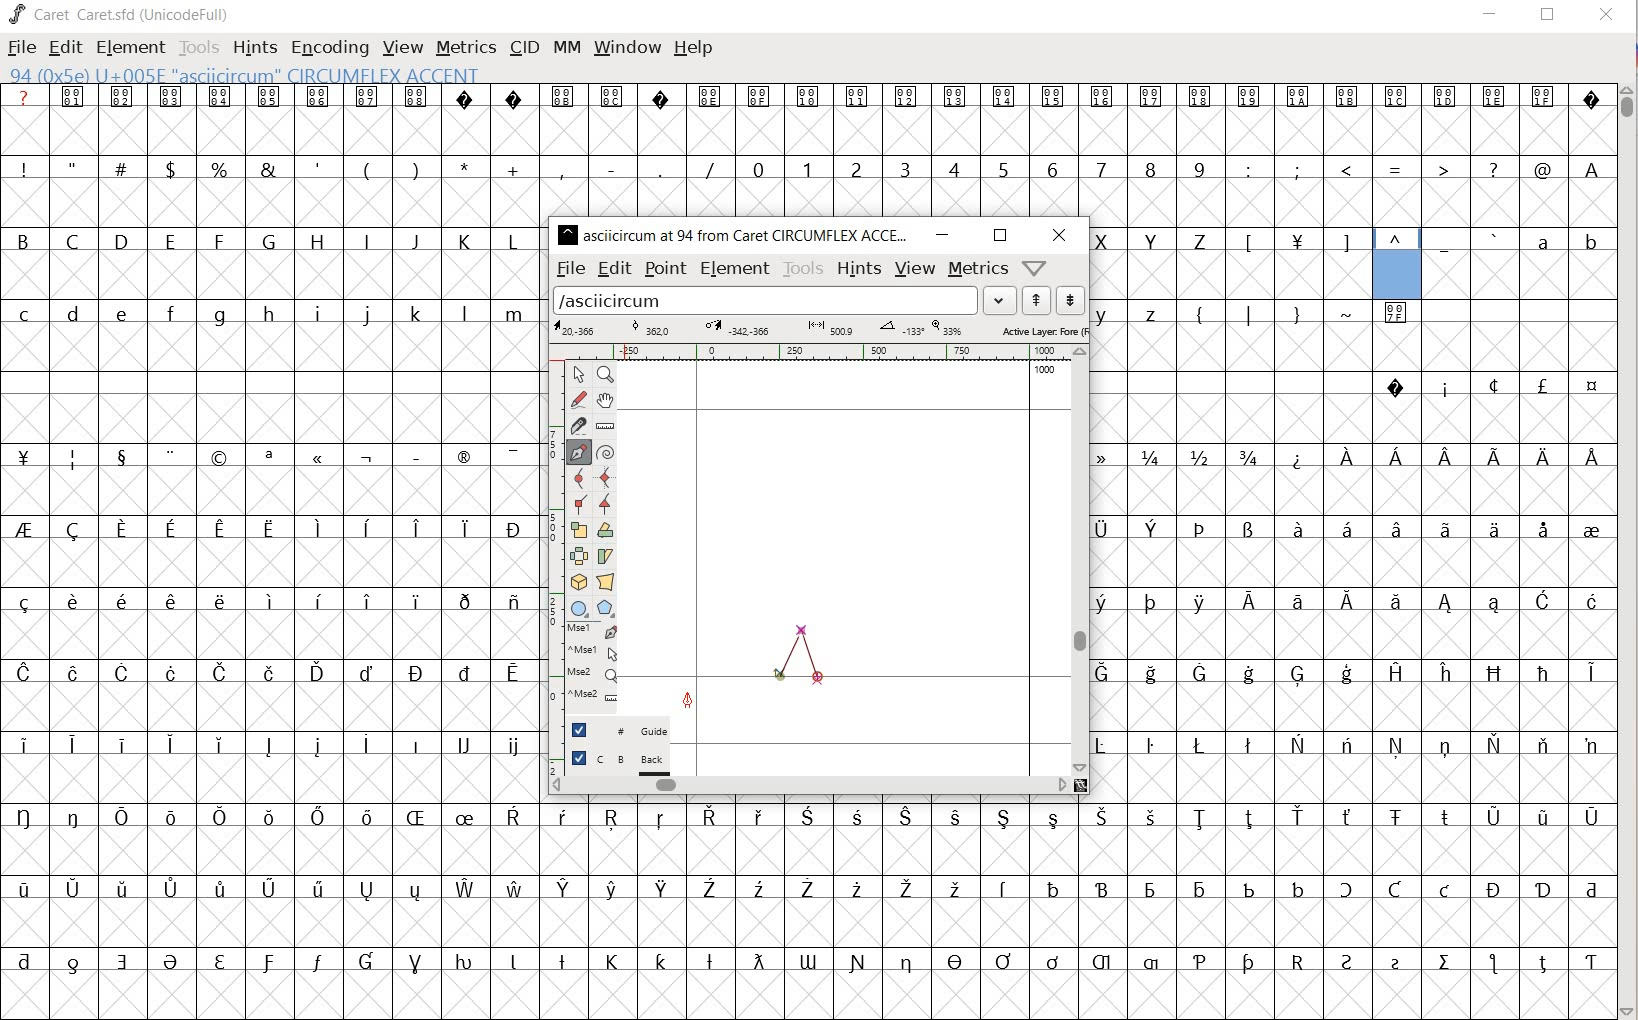  What do you see at coordinates (860, 269) in the screenshot?
I see `hints` at bounding box center [860, 269].